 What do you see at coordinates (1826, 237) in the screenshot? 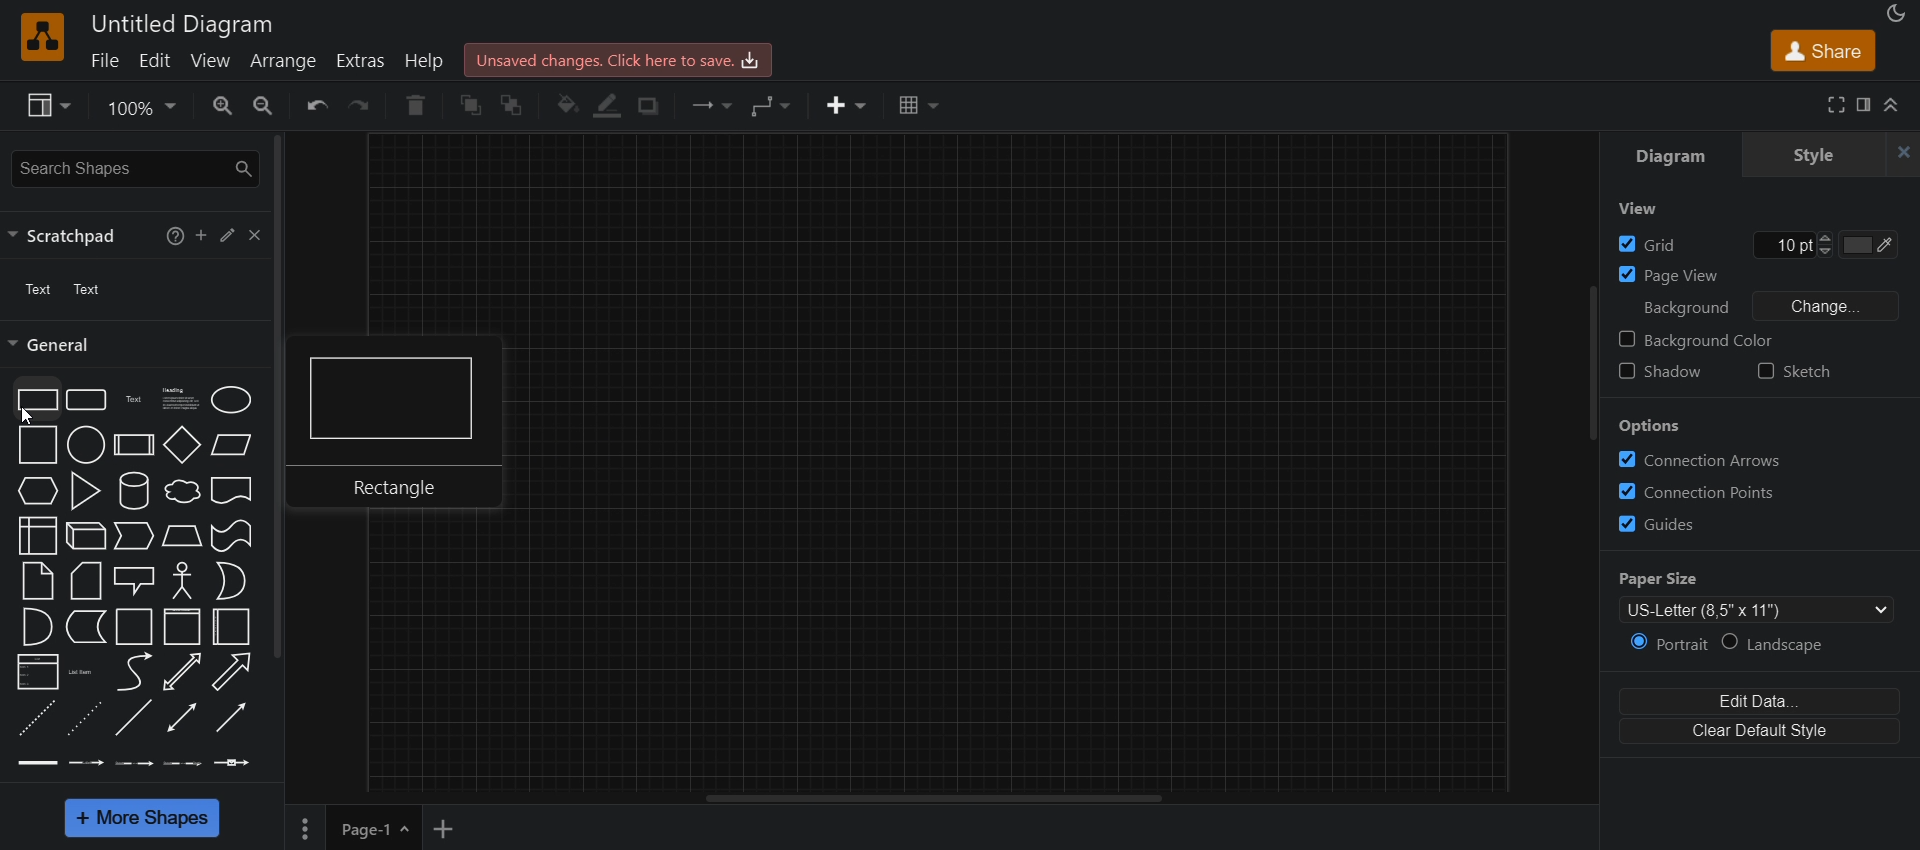
I see `increase grid pt` at bounding box center [1826, 237].